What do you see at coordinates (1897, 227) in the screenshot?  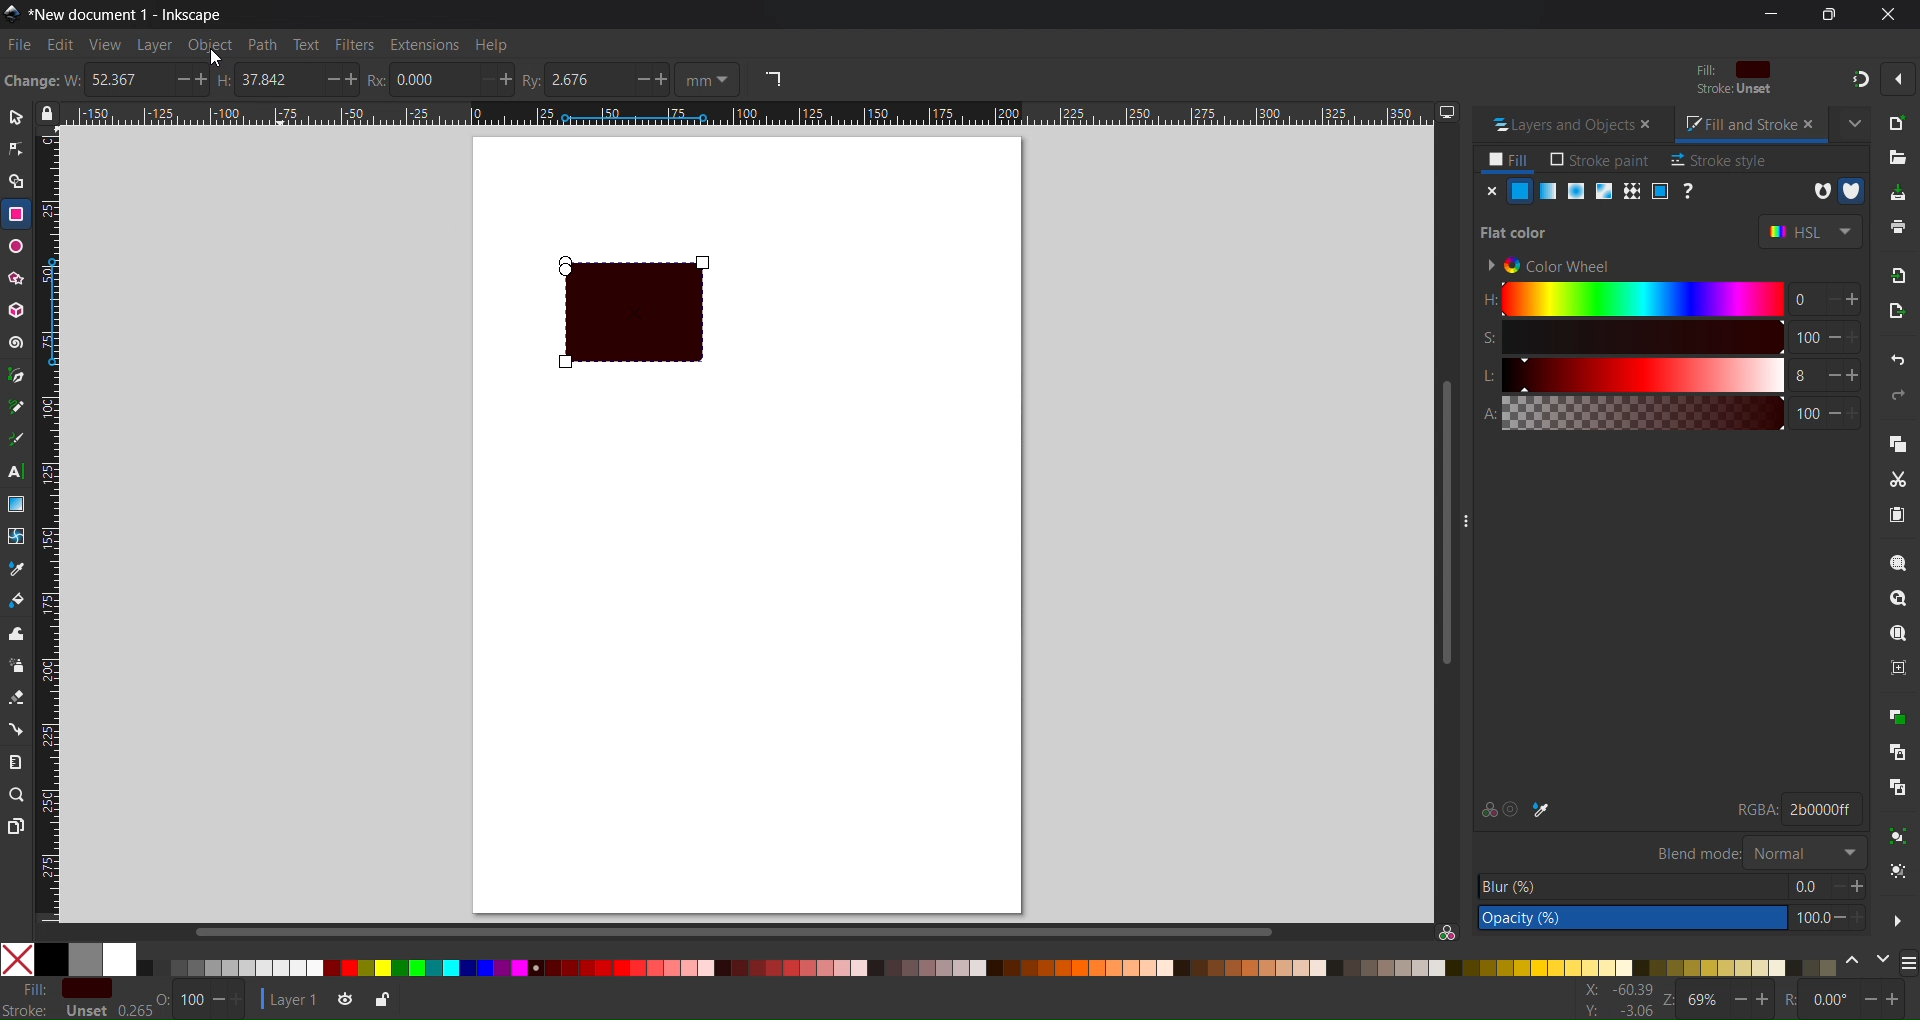 I see `Print` at bounding box center [1897, 227].